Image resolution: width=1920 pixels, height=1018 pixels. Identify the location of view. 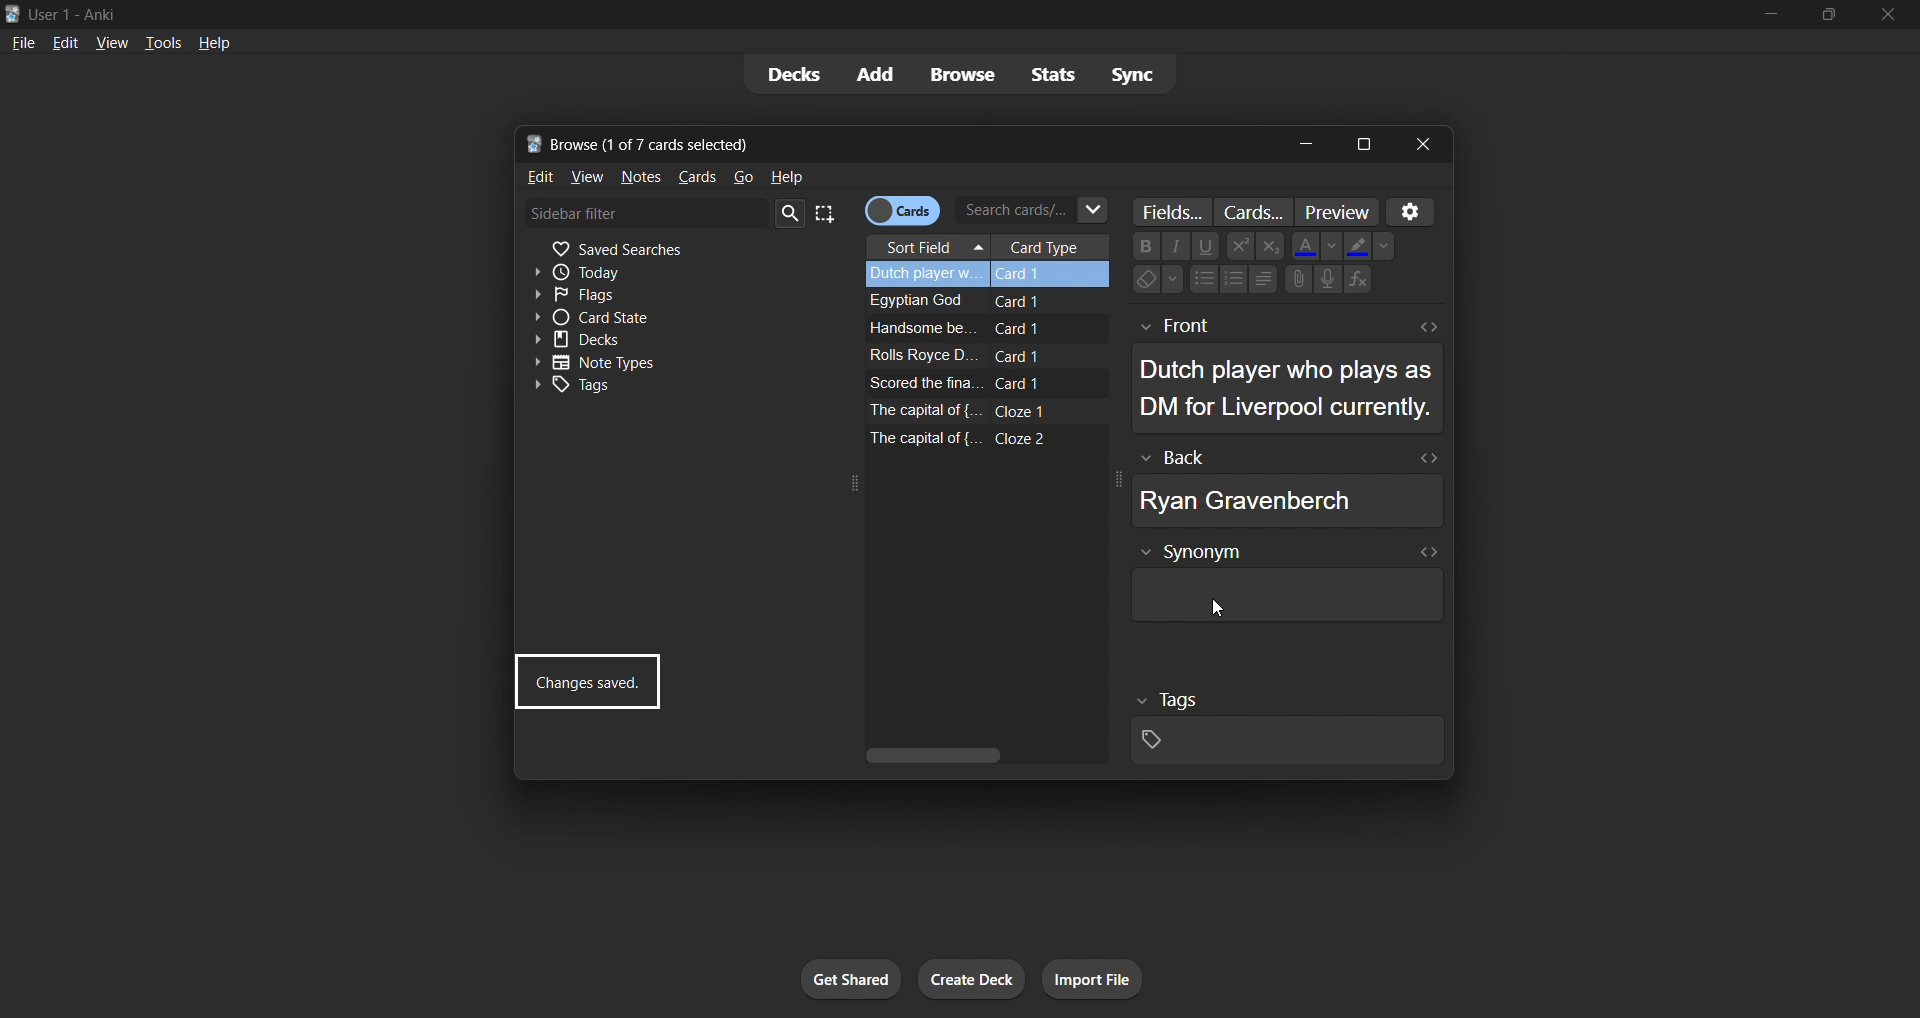
(587, 179).